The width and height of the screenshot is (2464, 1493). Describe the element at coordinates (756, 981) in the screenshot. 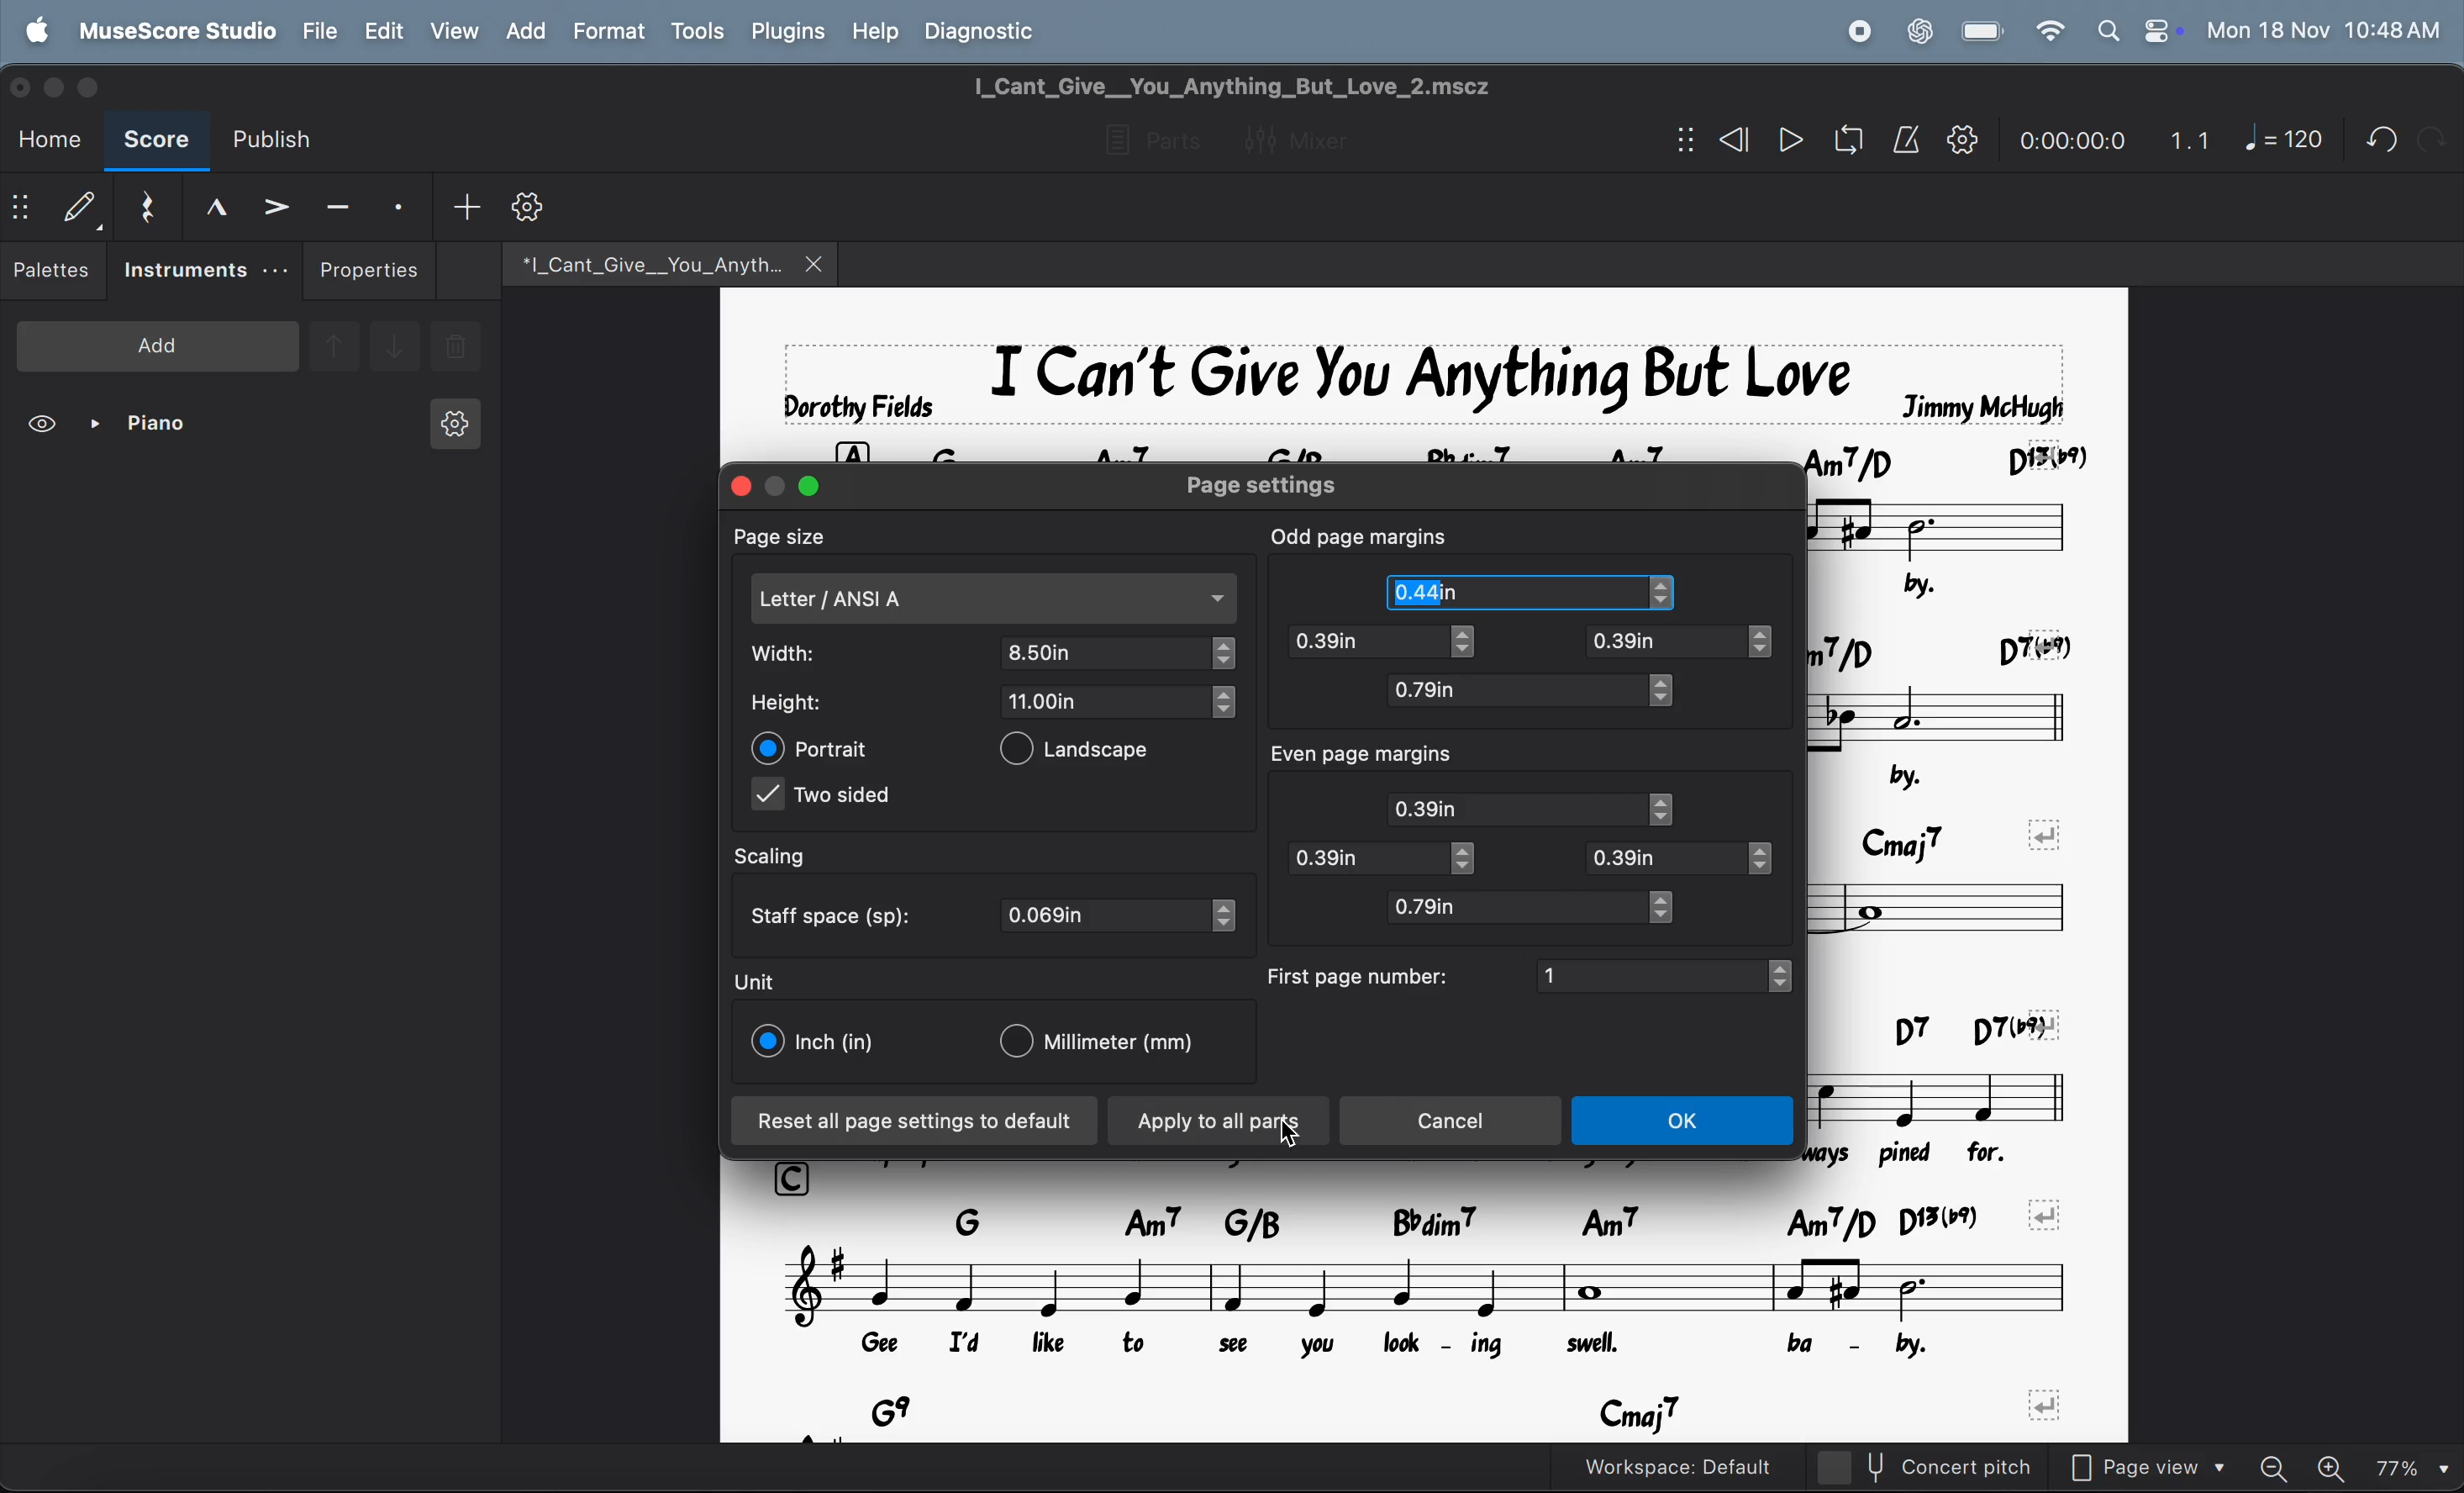

I see `unit` at that location.